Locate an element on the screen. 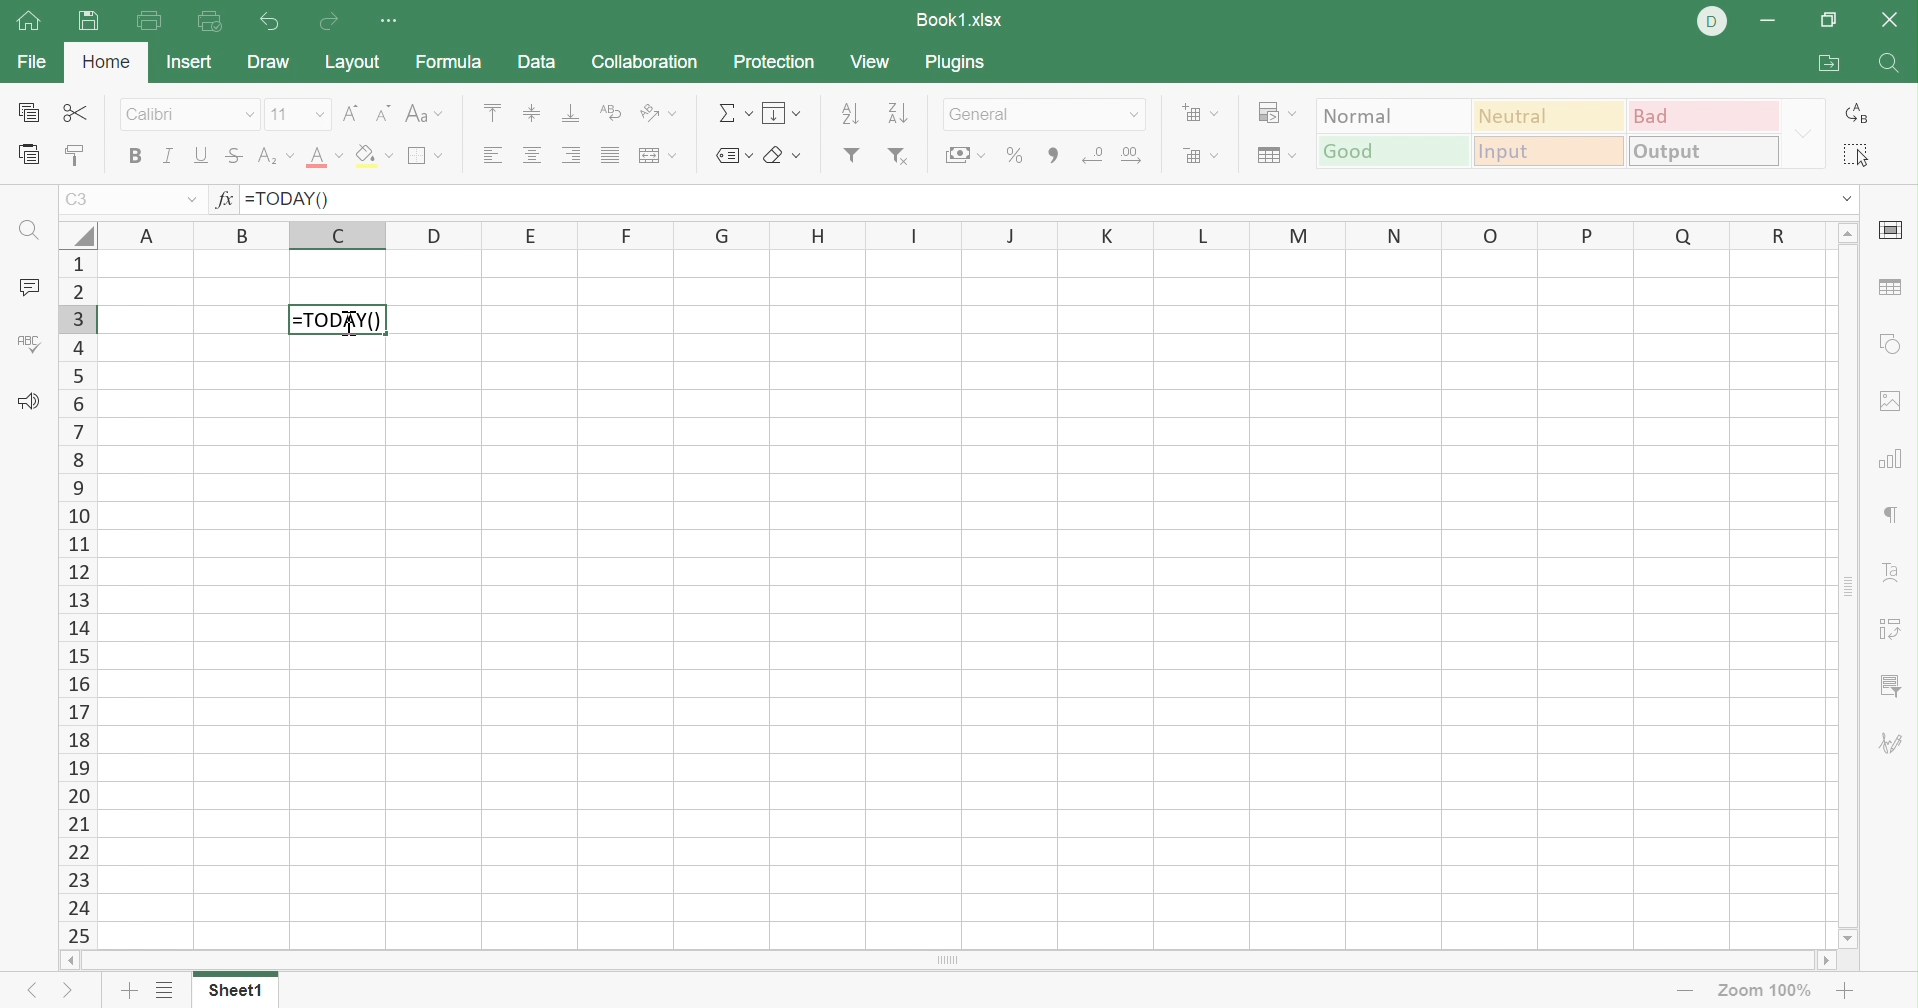 The height and width of the screenshot is (1008, 1918). Print is located at coordinates (87, 22).